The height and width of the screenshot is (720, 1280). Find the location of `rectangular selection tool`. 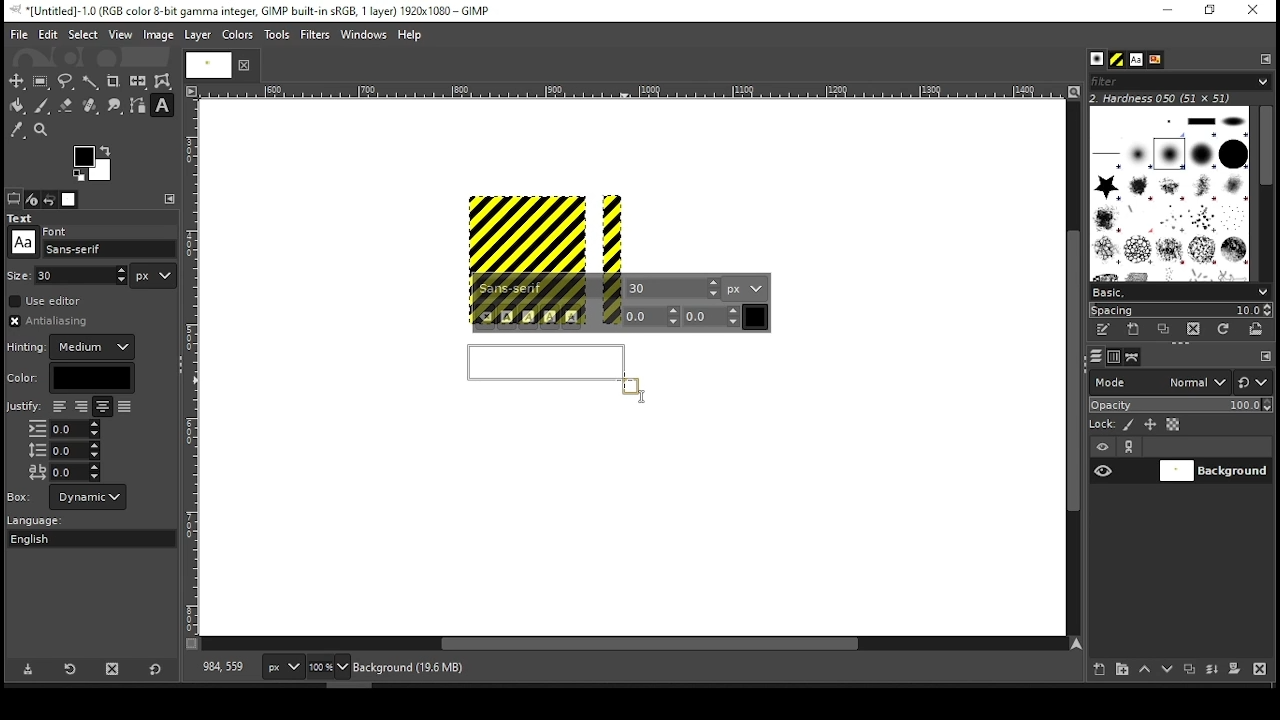

rectangular selection tool is located at coordinates (43, 81).